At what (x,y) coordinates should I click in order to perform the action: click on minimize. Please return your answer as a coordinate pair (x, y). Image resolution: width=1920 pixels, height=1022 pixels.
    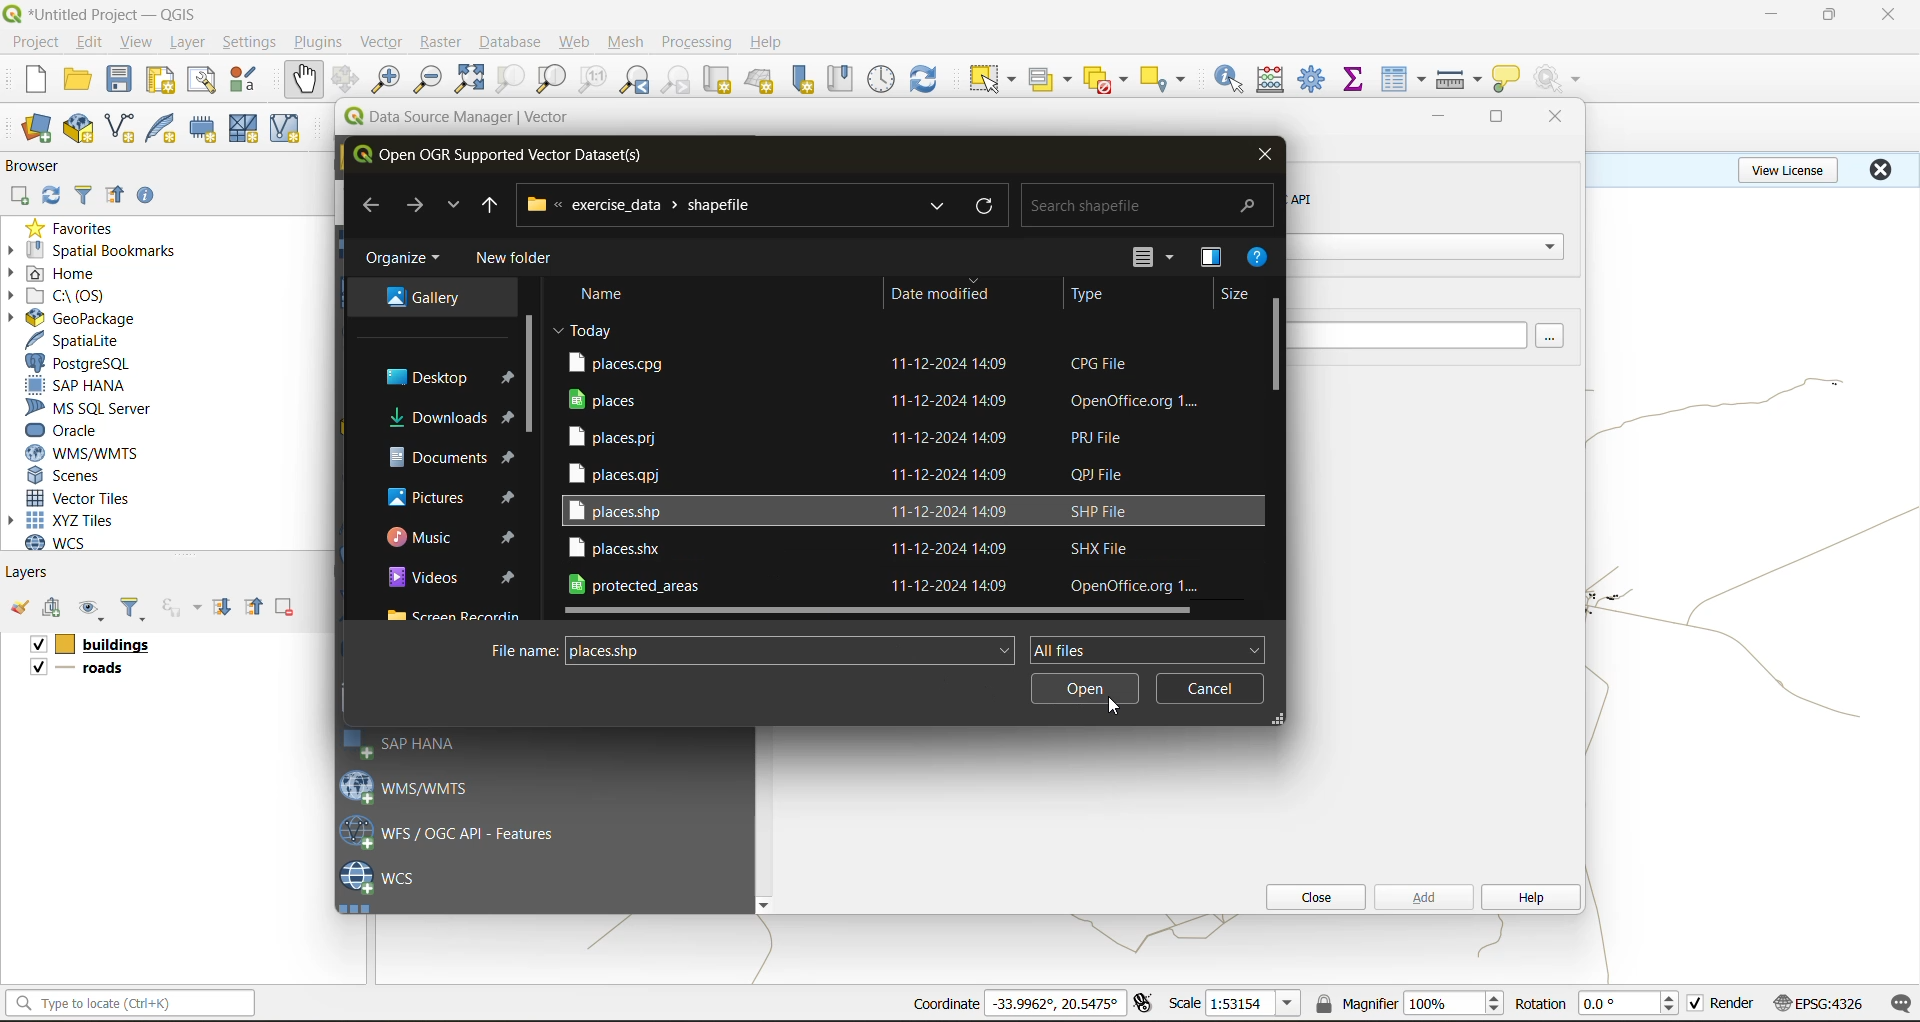
    Looking at the image, I should click on (1771, 14).